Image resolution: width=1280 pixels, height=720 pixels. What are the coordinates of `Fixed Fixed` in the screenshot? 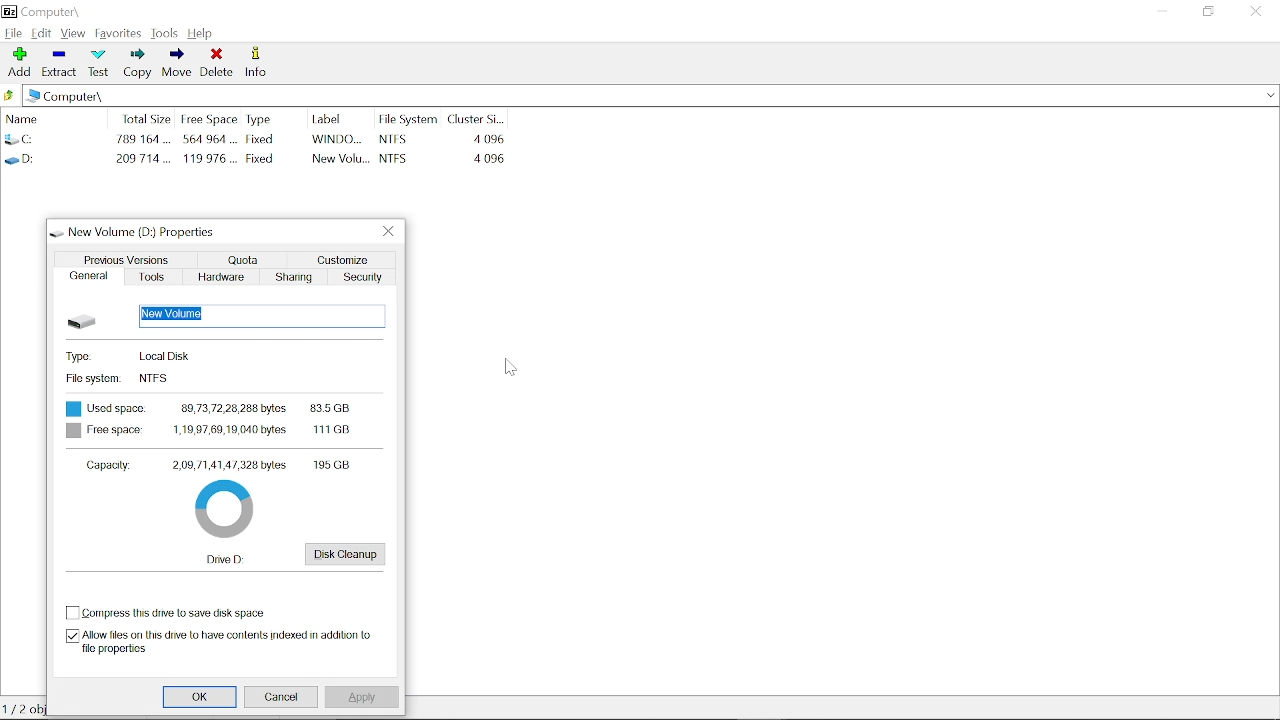 It's located at (264, 148).